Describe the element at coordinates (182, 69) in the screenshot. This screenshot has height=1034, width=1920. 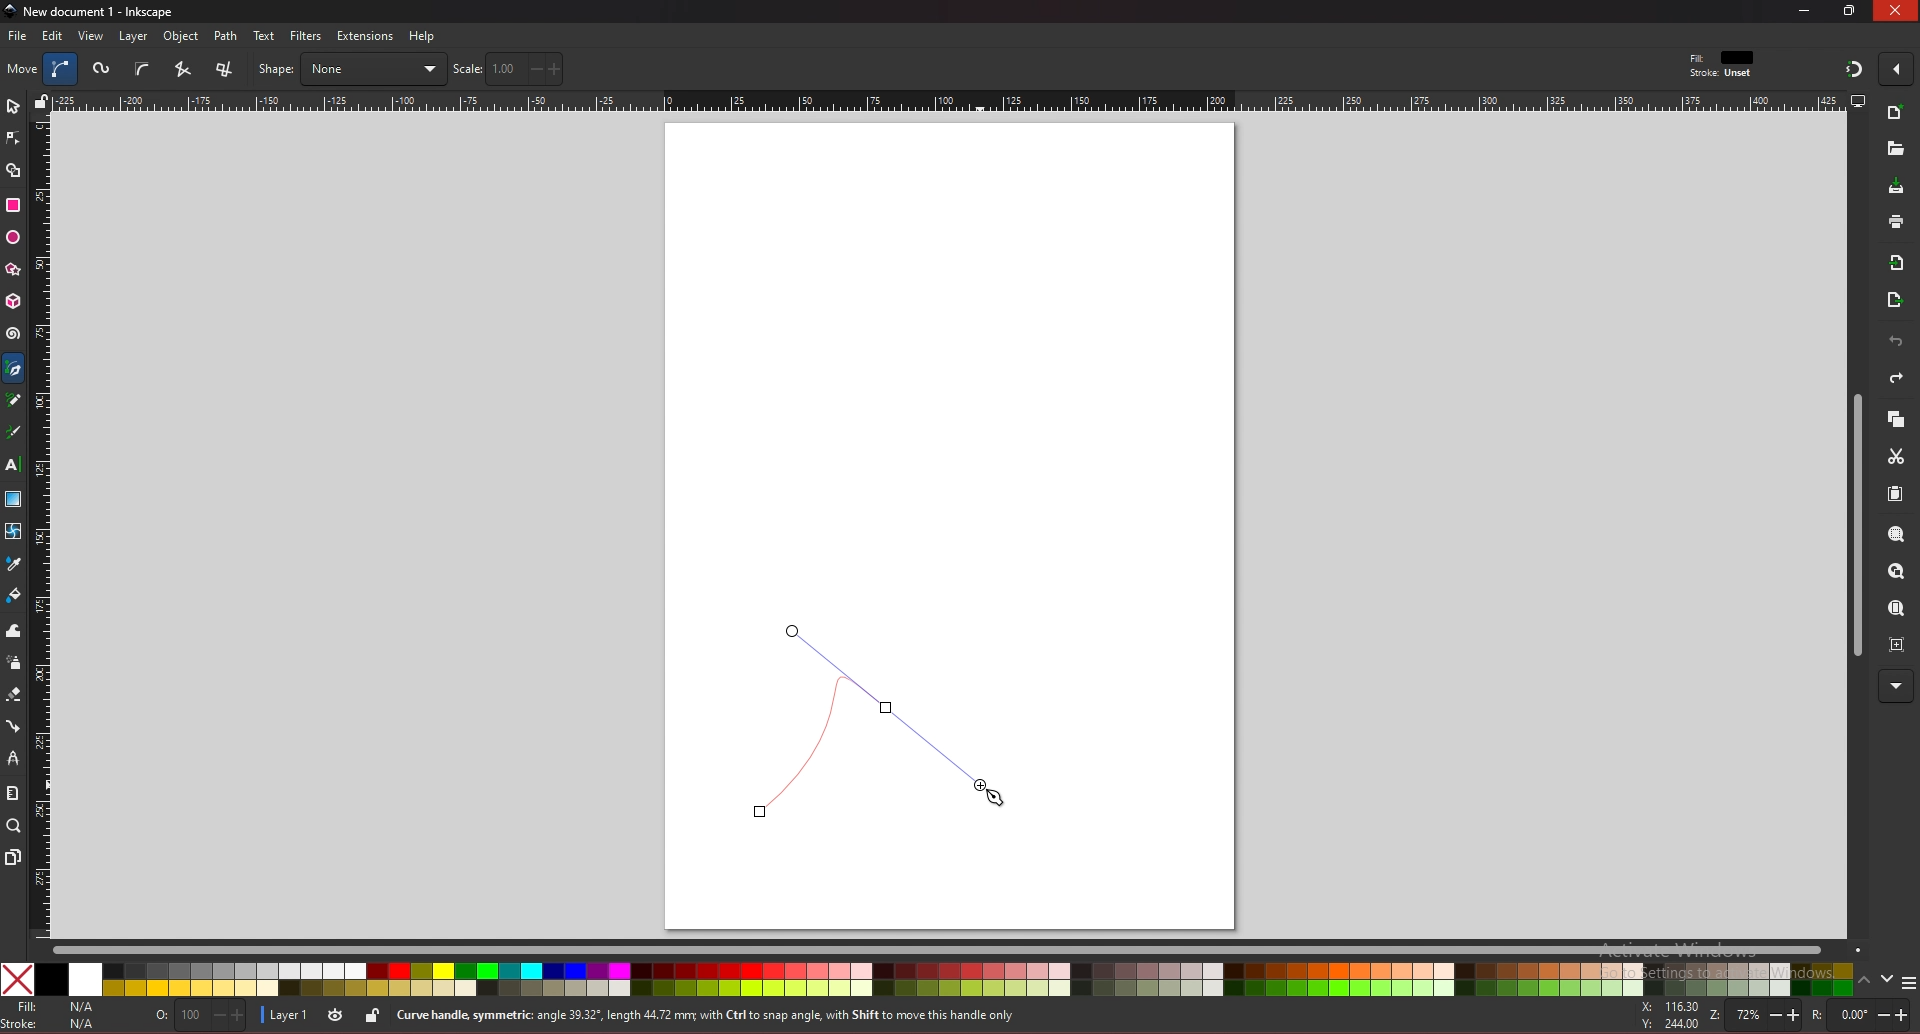
I see `squence of straight line segments` at that location.